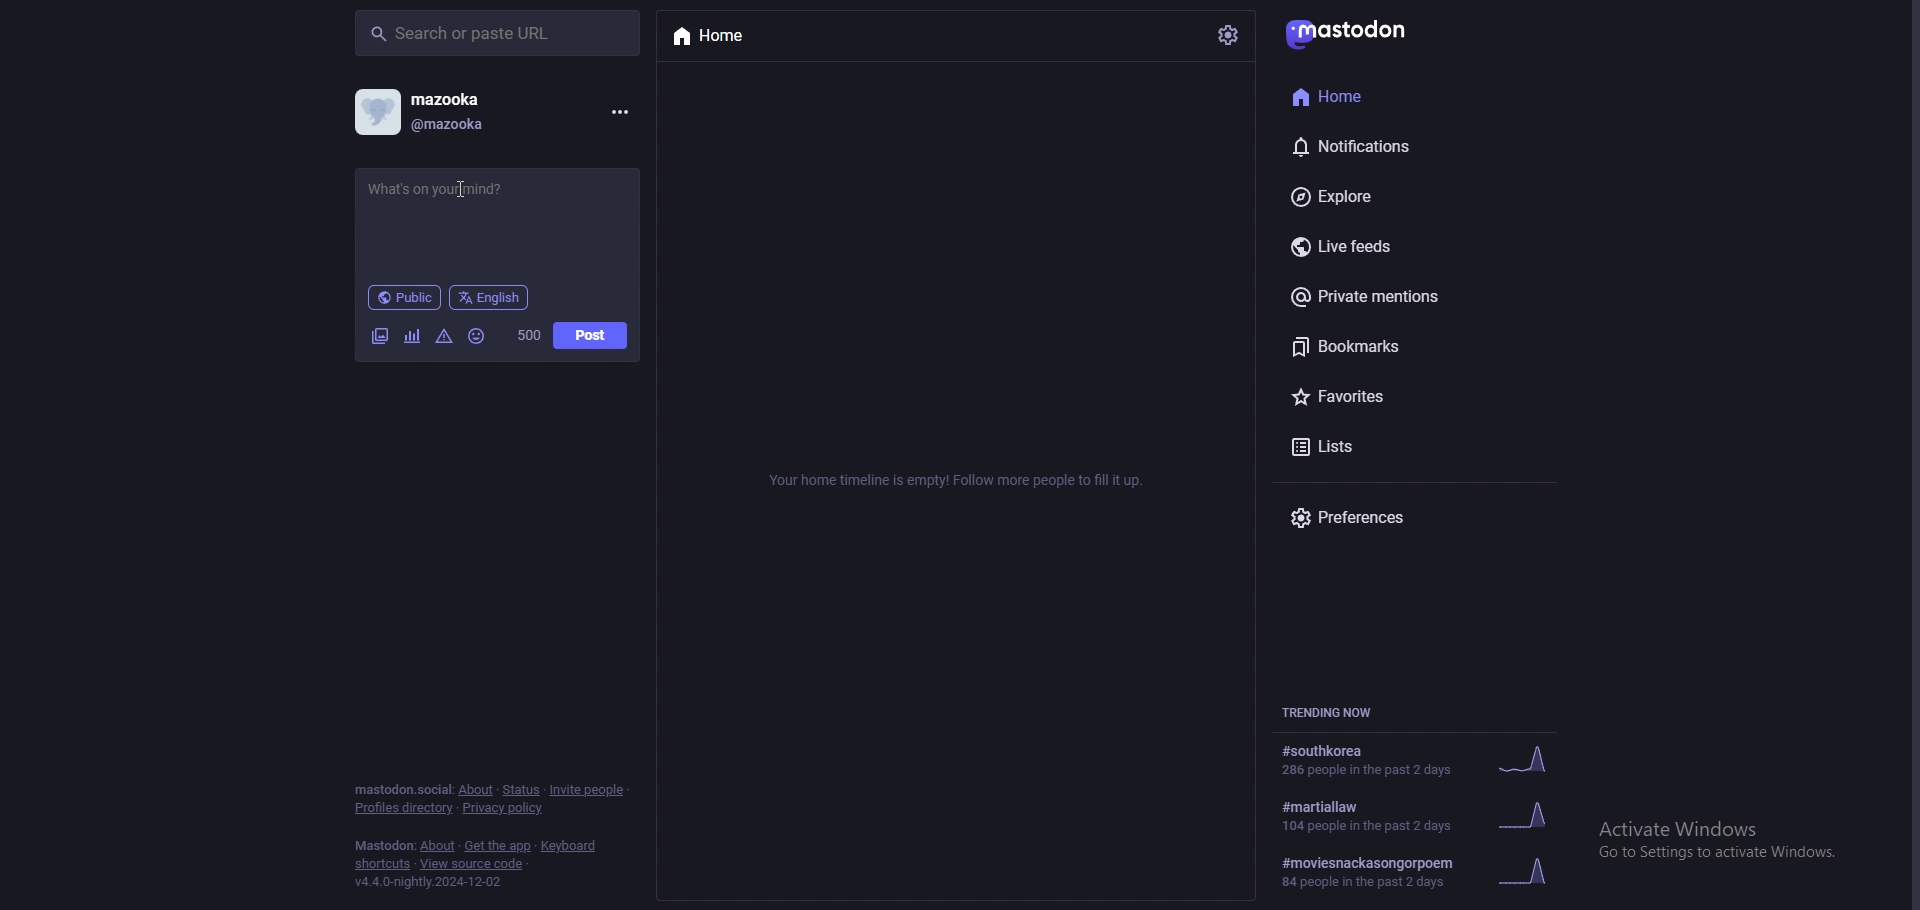 This screenshot has width=1920, height=910. I want to click on favourites, so click(1405, 400).